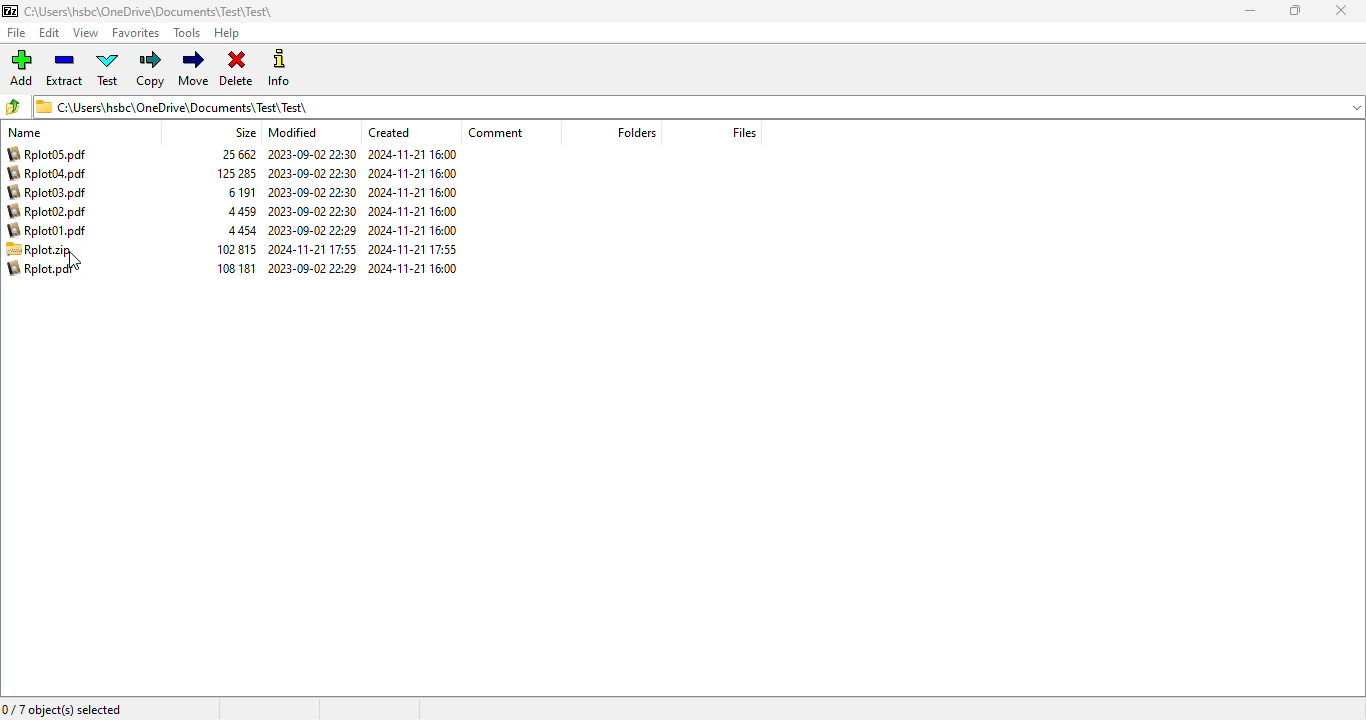 The width and height of the screenshot is (1366, 720). Describe the element at coordinates (231, 155) in the screenshot. I see `Rplot05.pdf 25662 2023-09-02 22:30 2024-11-21 16:00` at that location.